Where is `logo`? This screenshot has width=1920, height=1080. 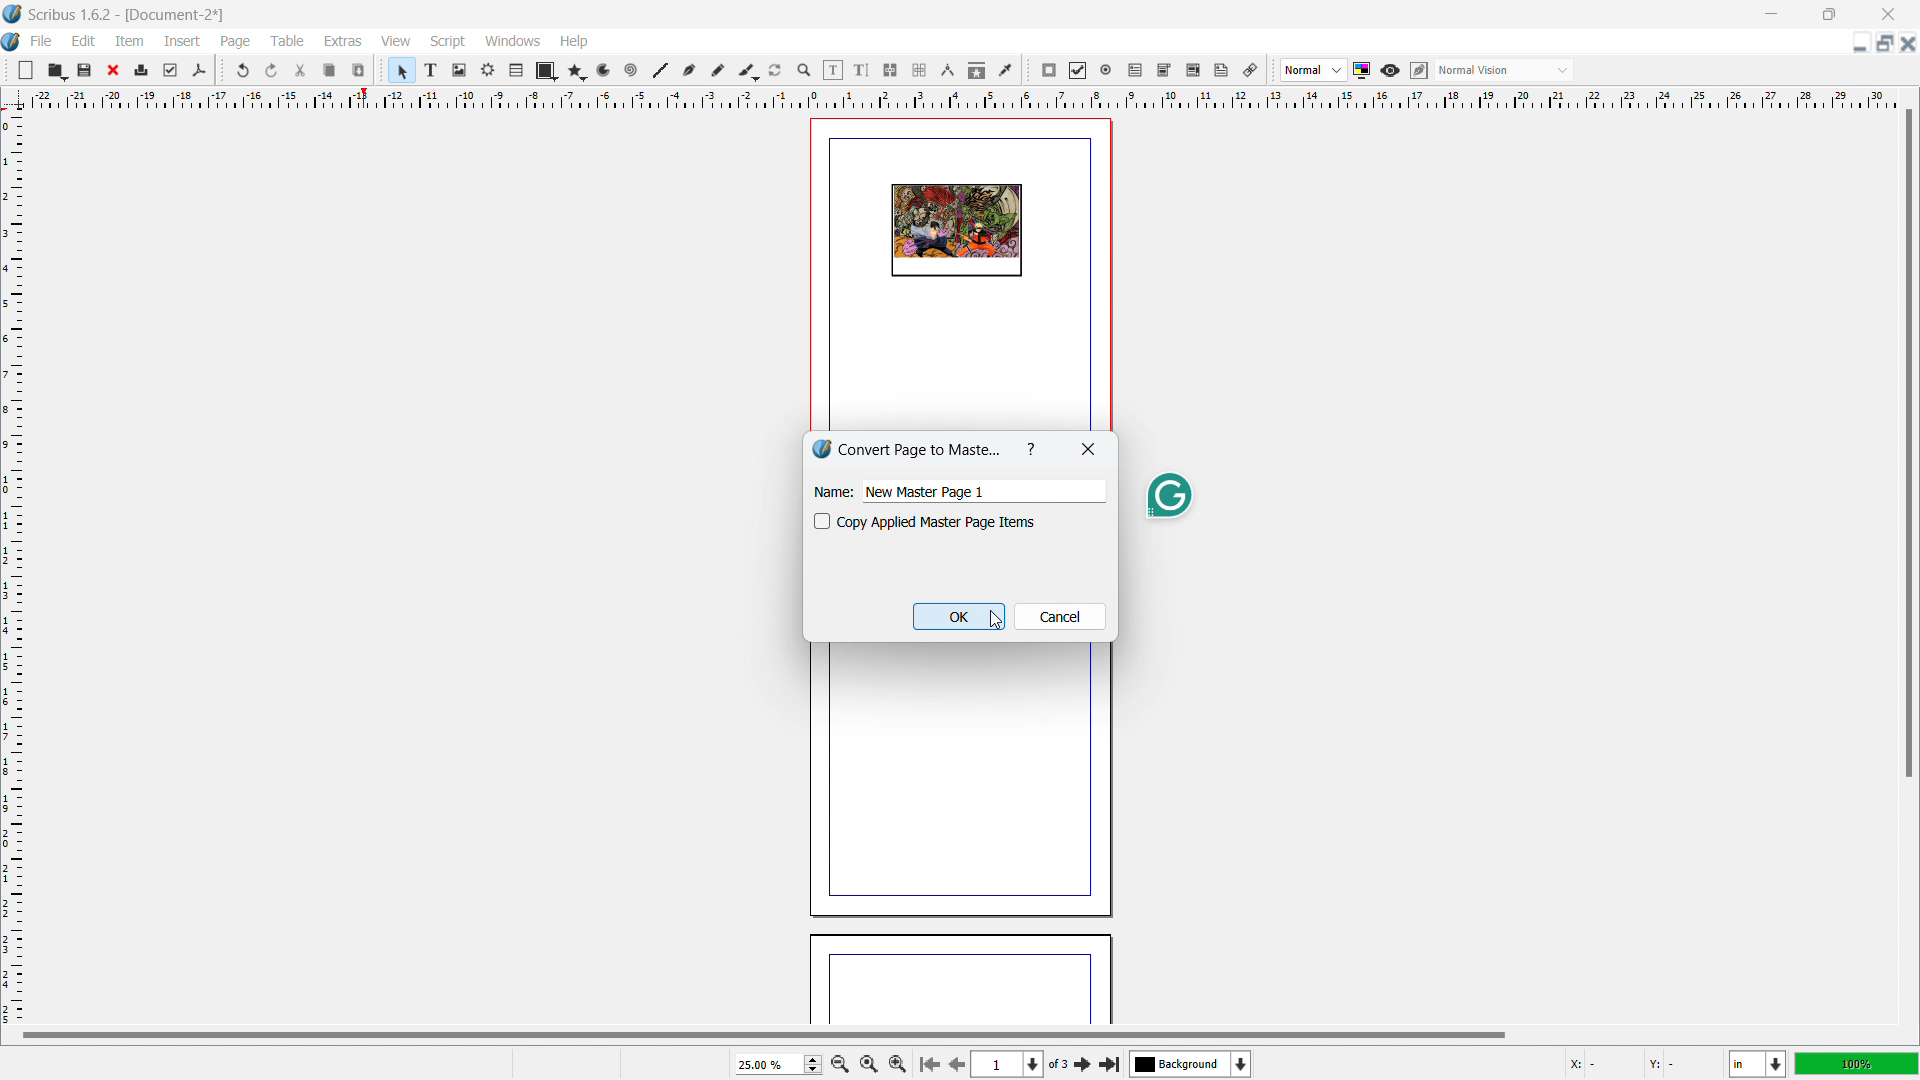 logo is located at coordinates (13, 14).